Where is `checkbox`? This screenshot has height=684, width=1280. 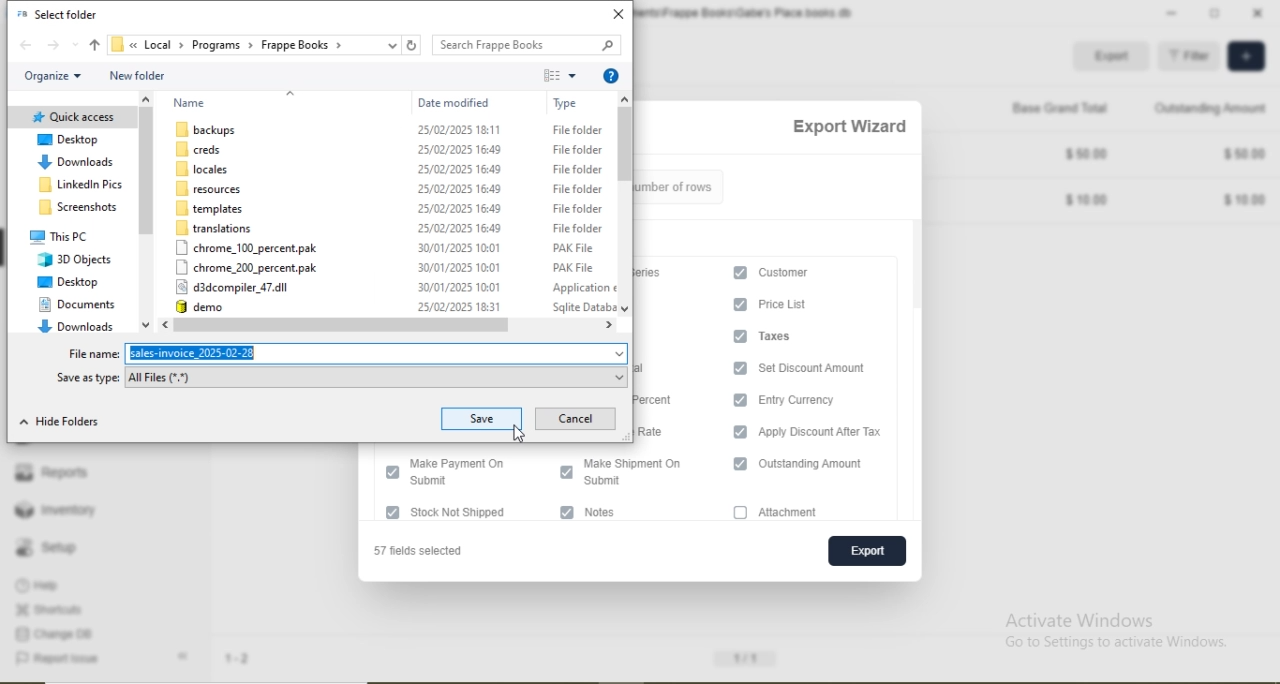 checkbox is located at coordinates (740, 513).